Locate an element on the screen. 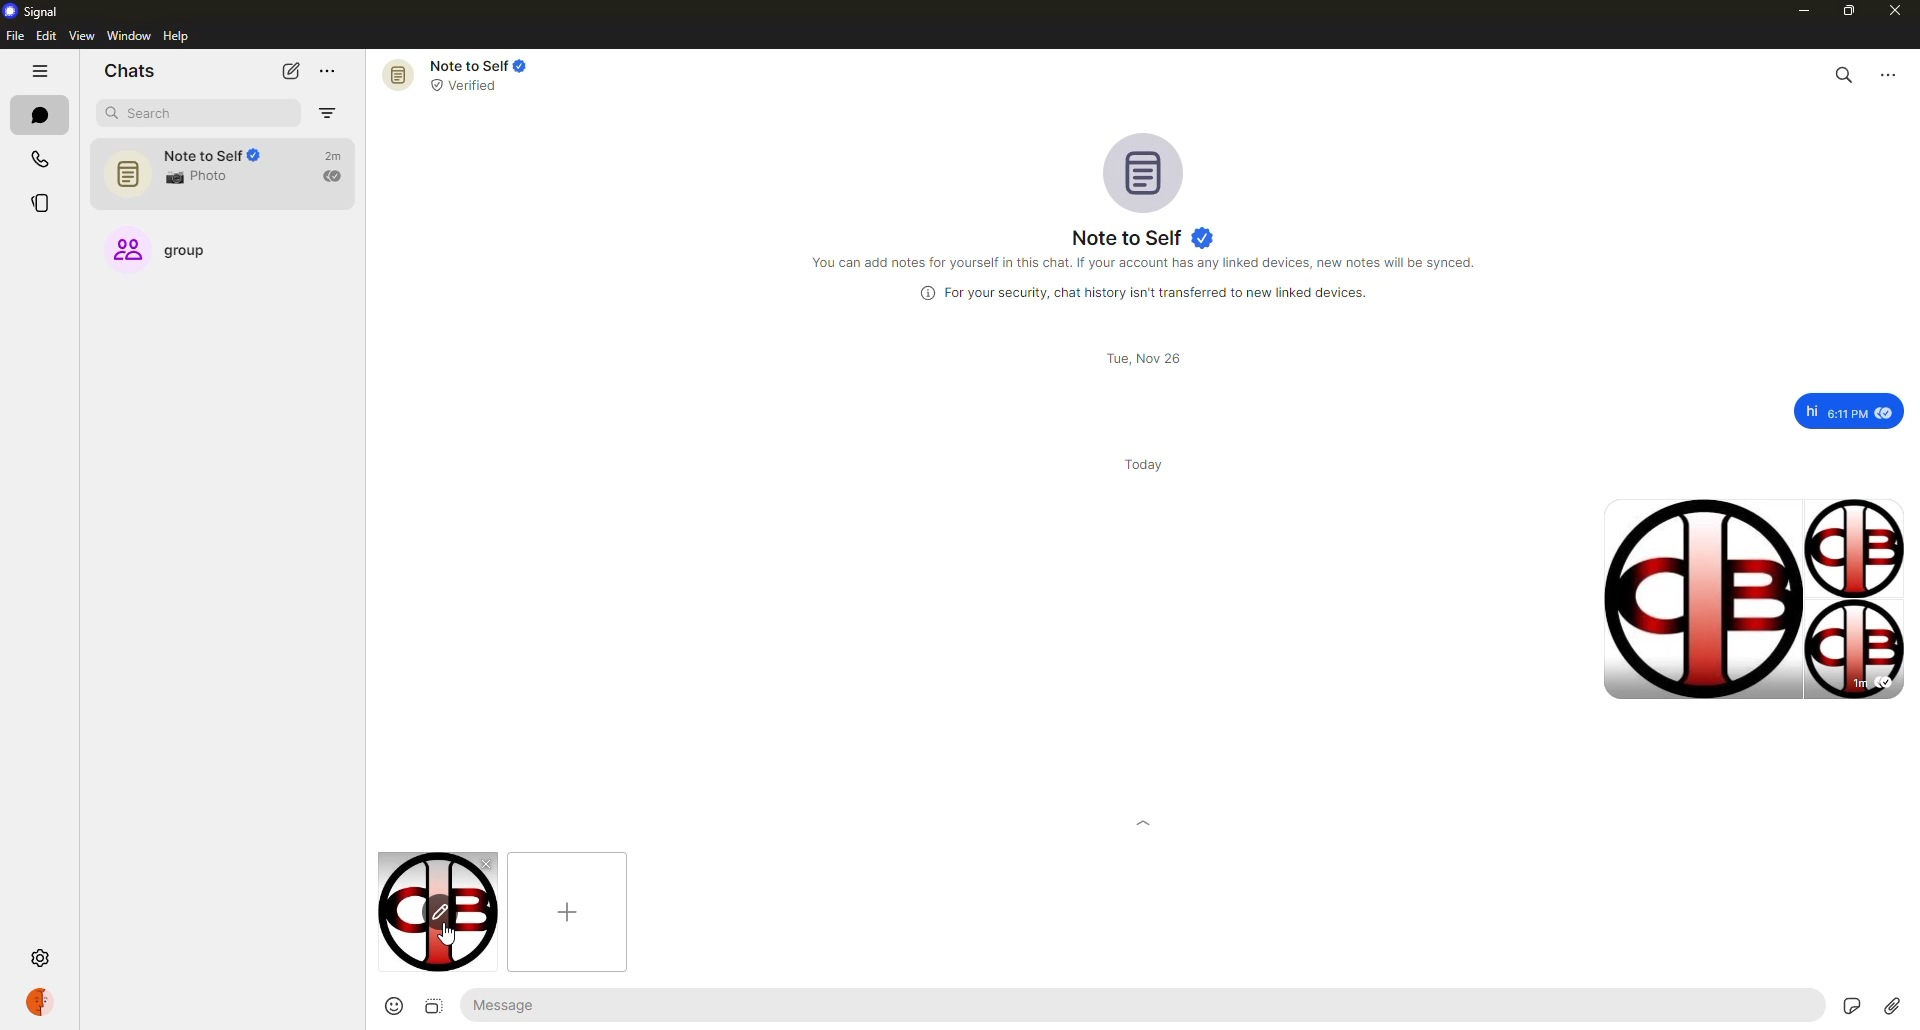 The height and width of the screenshot is (1030, 1920). help is located at coordinates (177, 36).